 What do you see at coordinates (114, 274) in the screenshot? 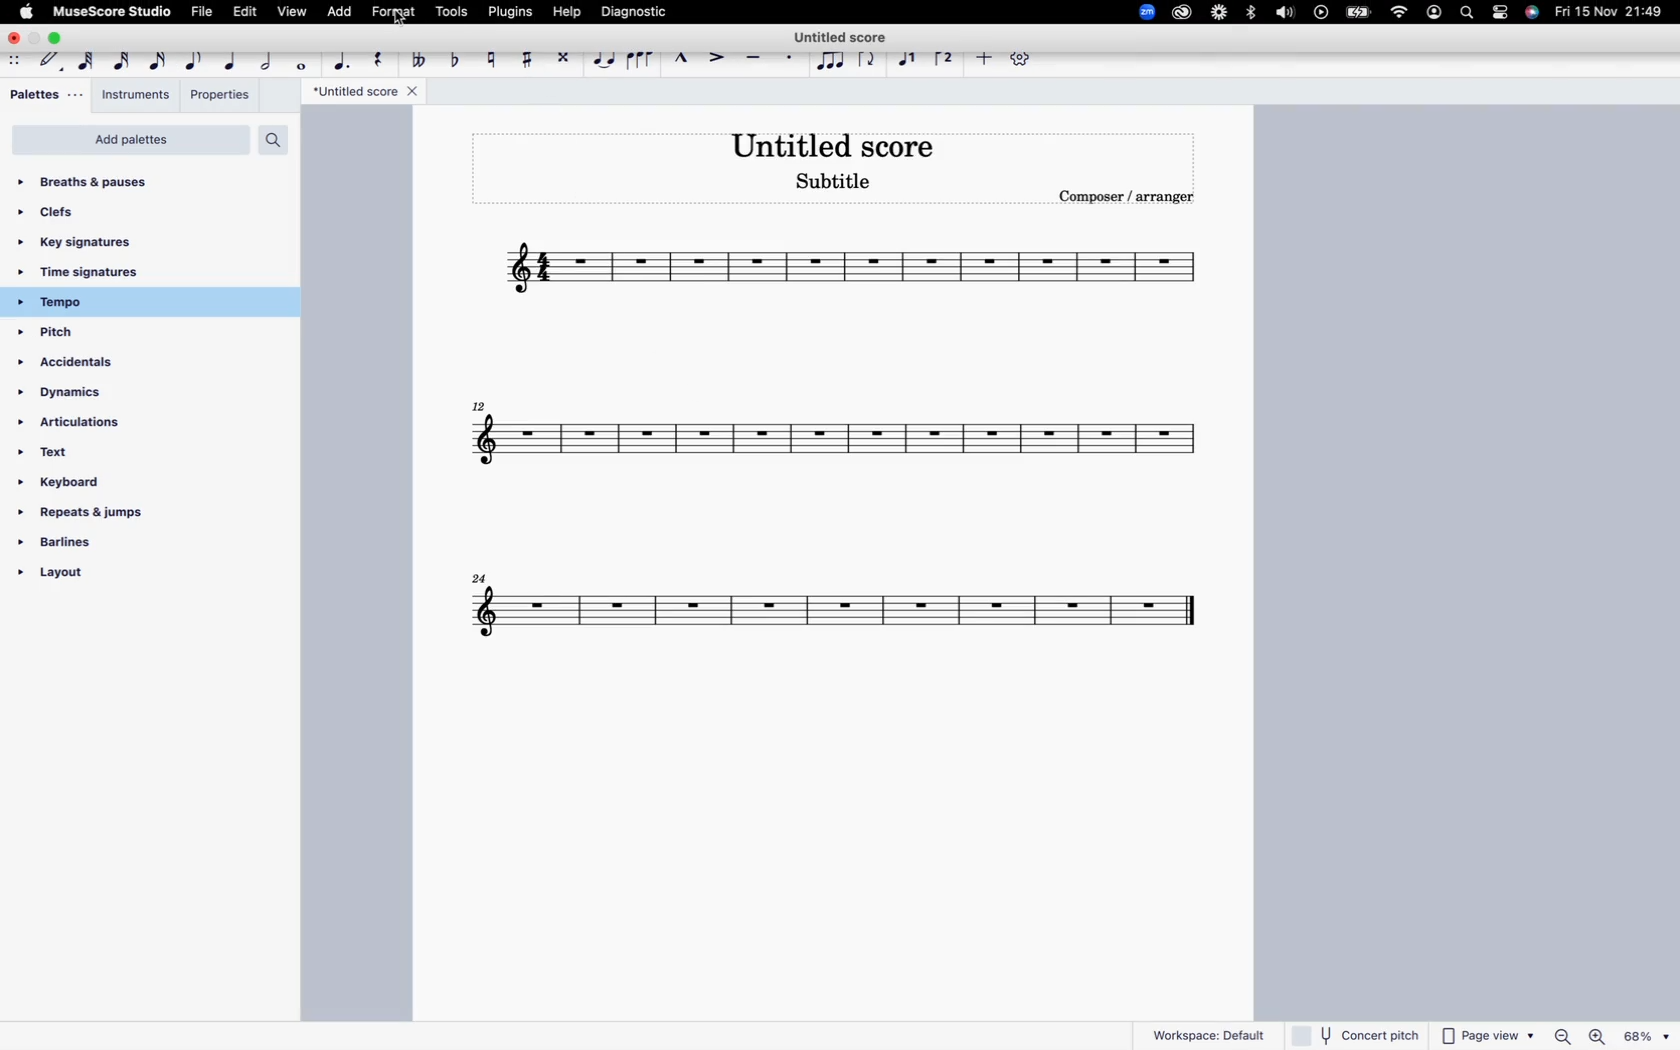
I see `time signatures` at bounding box center [114, 274].